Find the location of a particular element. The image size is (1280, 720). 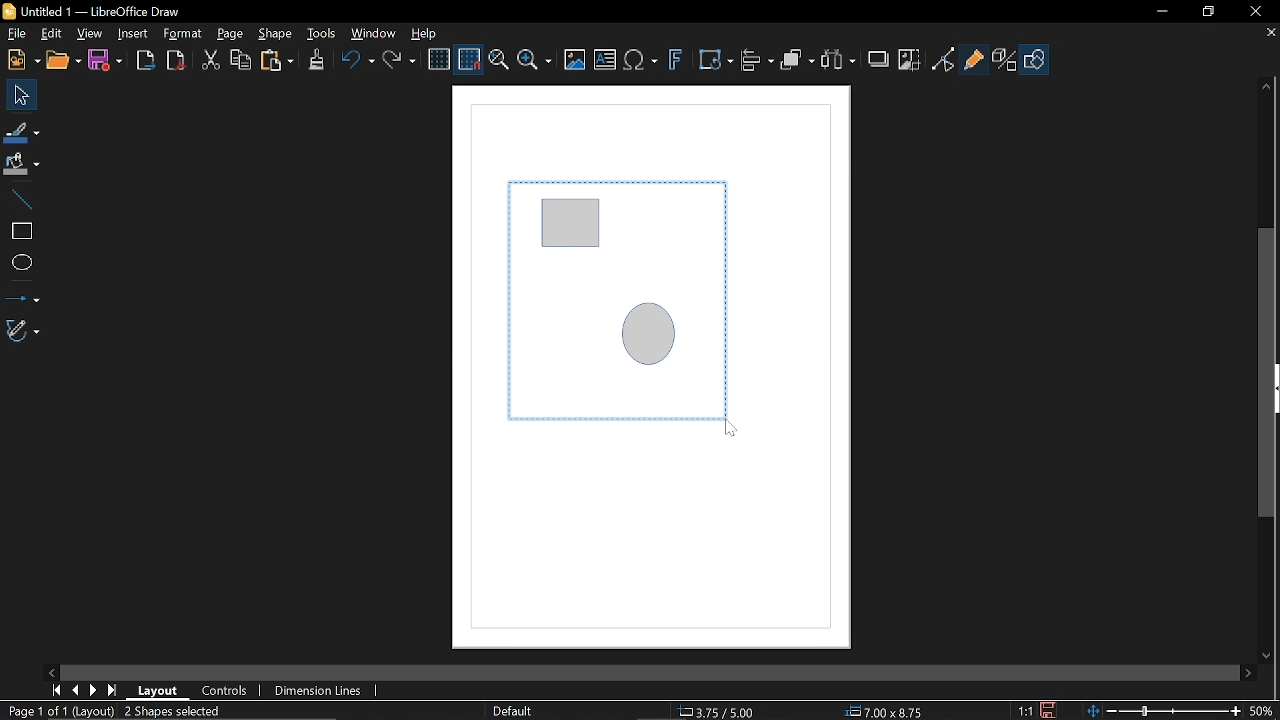

Display grid is located at coordinates (439, 59).